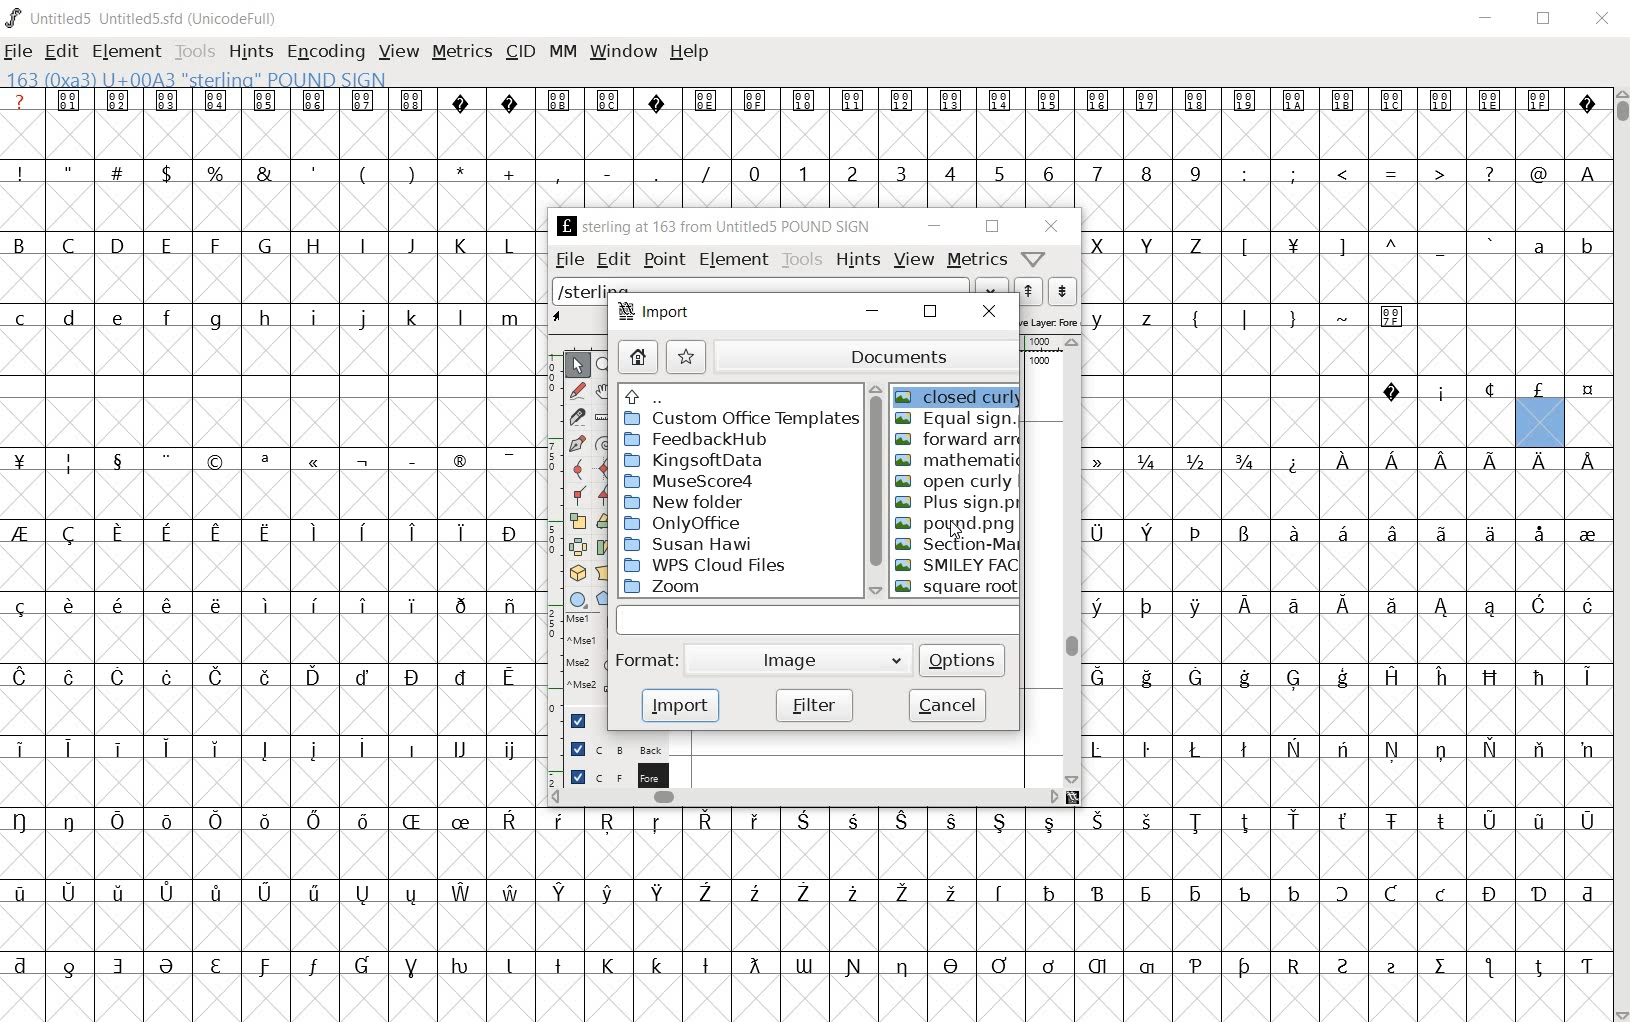 Image resolution: width=1630 pixels, height=1022 pixels. What do you see at coordinates (508, 607) in the screenshot?
I see `Symbol` at bounding box center [508, 607].